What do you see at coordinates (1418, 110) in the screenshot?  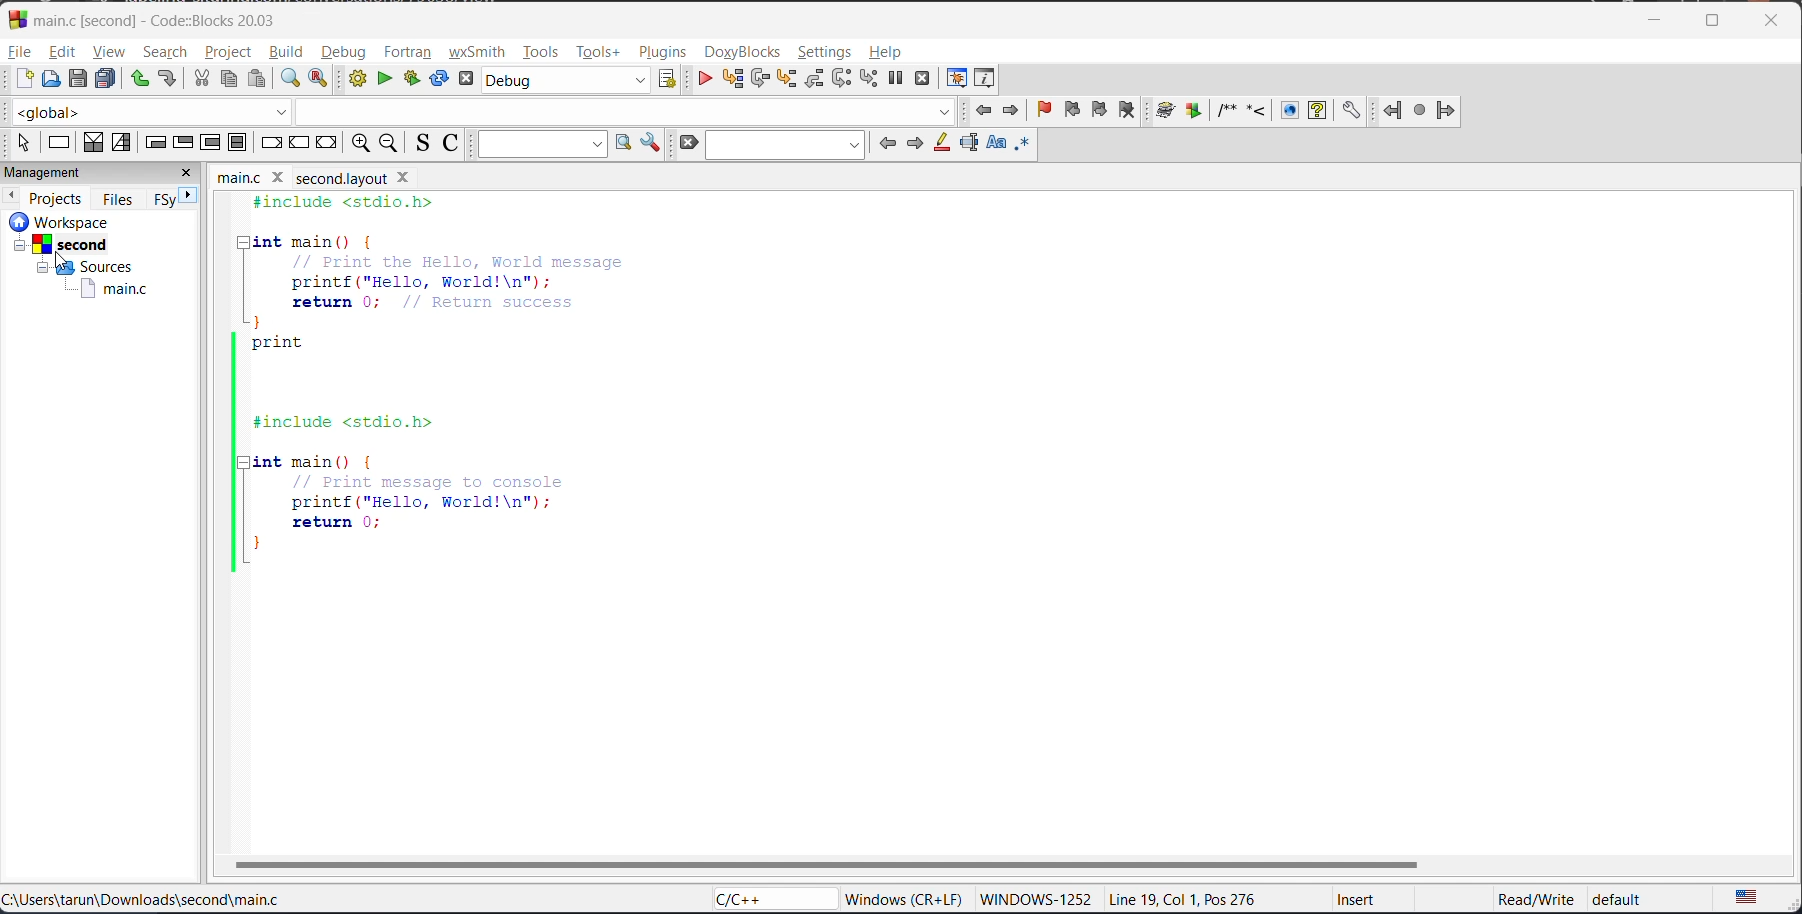 I see `fortran` at bounding box center [1418, 110].